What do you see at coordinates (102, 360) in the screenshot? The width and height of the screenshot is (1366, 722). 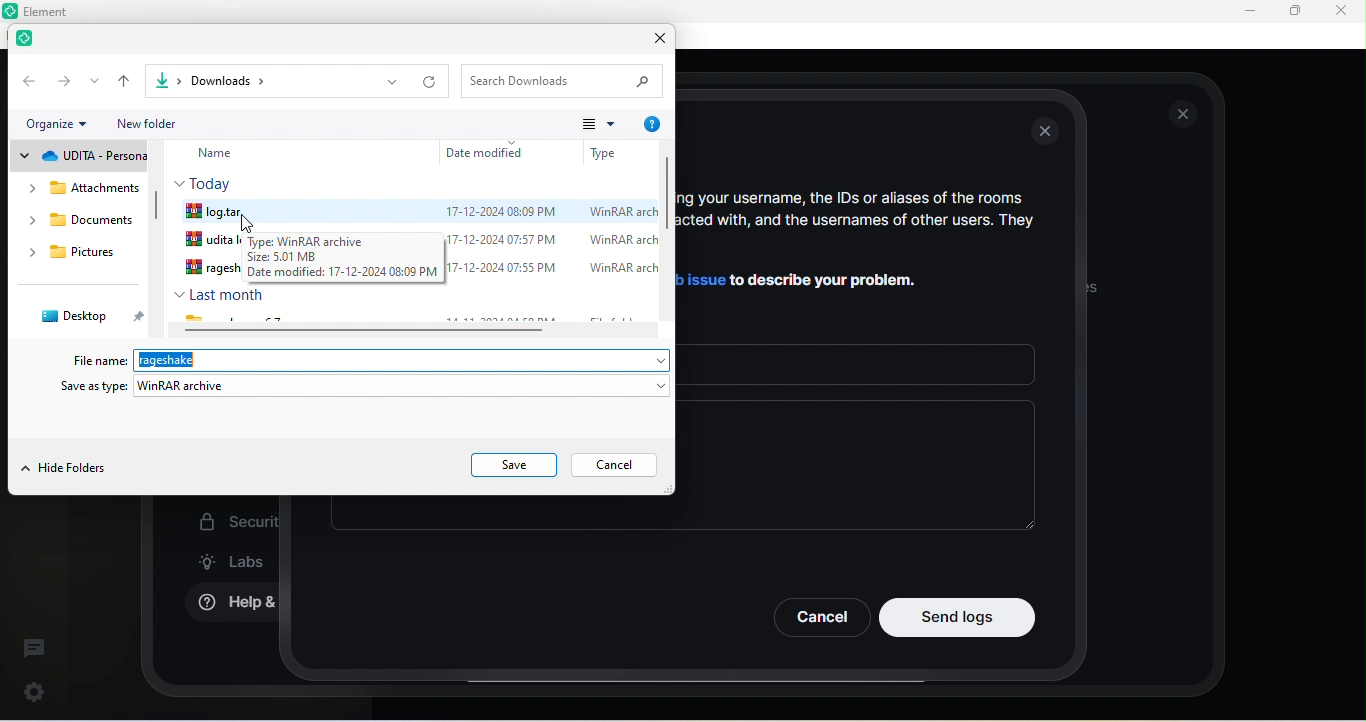 I see `file name` at bounding box center [102, 360].